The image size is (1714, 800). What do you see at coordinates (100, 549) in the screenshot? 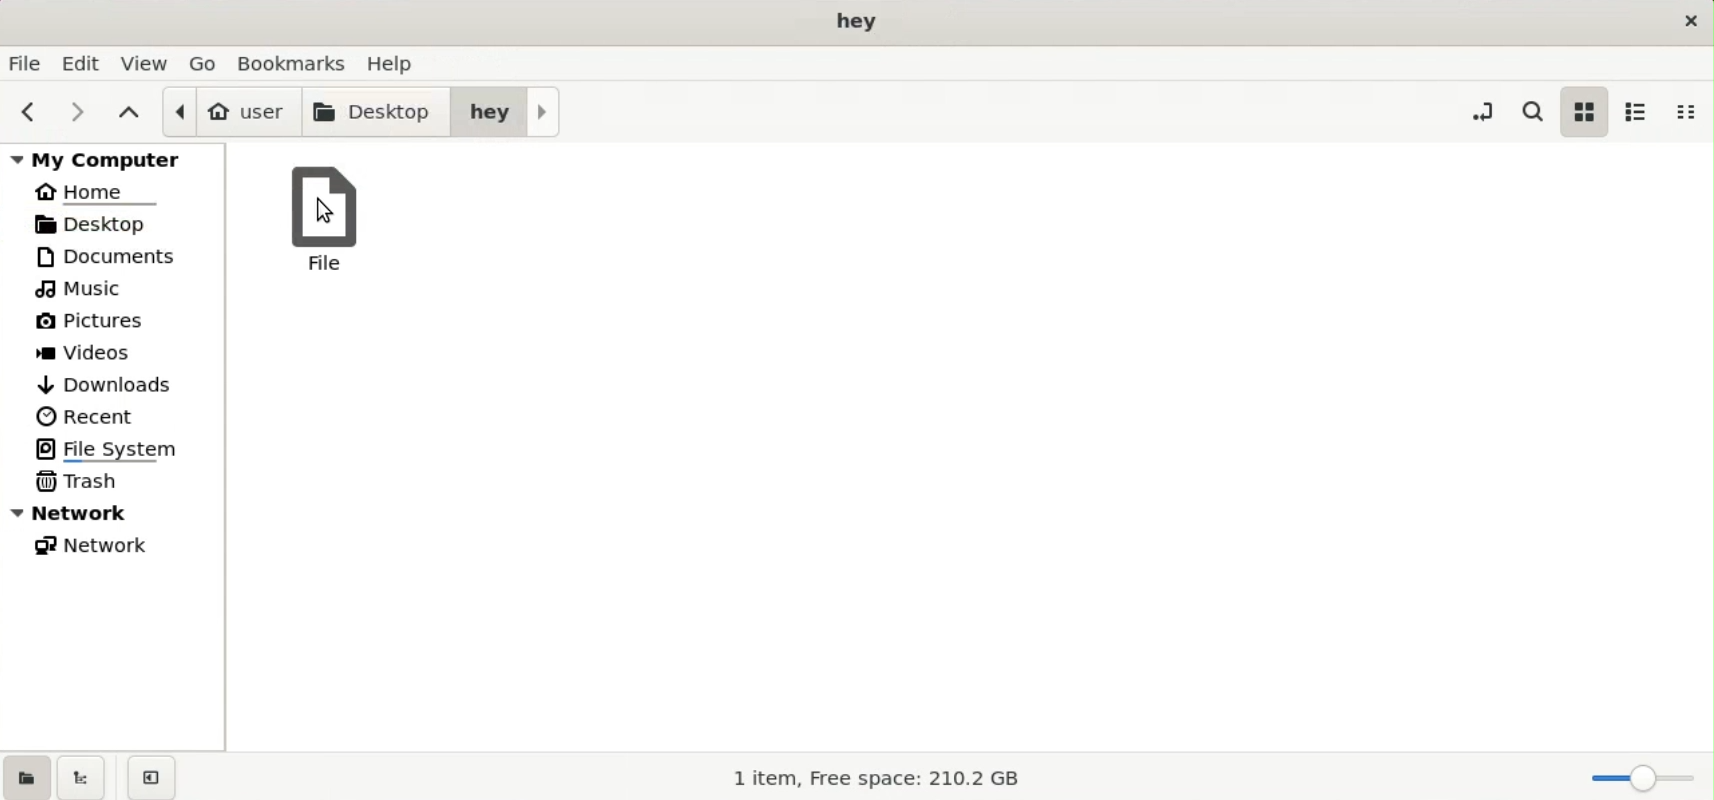
I see `network` at bounding box center [100, 549].